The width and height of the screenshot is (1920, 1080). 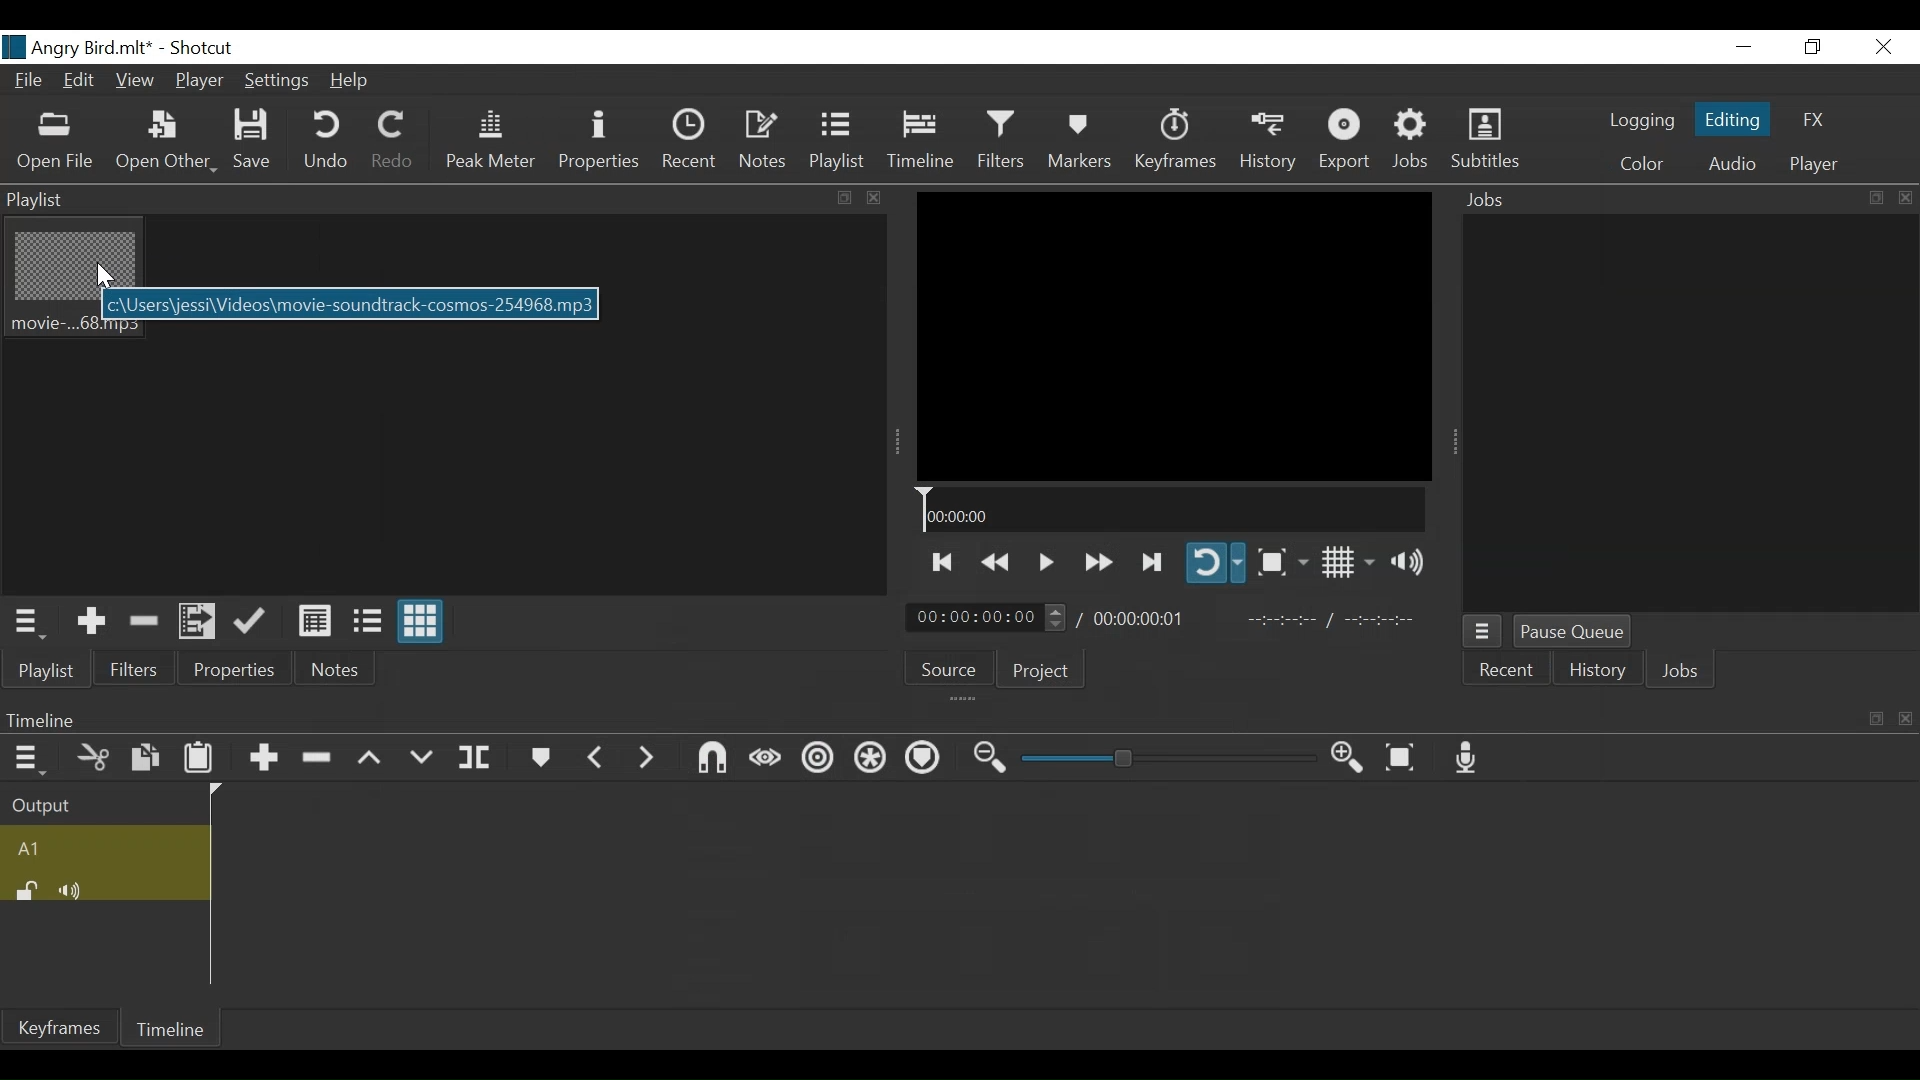 What do you see at coordinates (870, 197) in the screenshot?
I see `close` at bounding box center [870, 197].